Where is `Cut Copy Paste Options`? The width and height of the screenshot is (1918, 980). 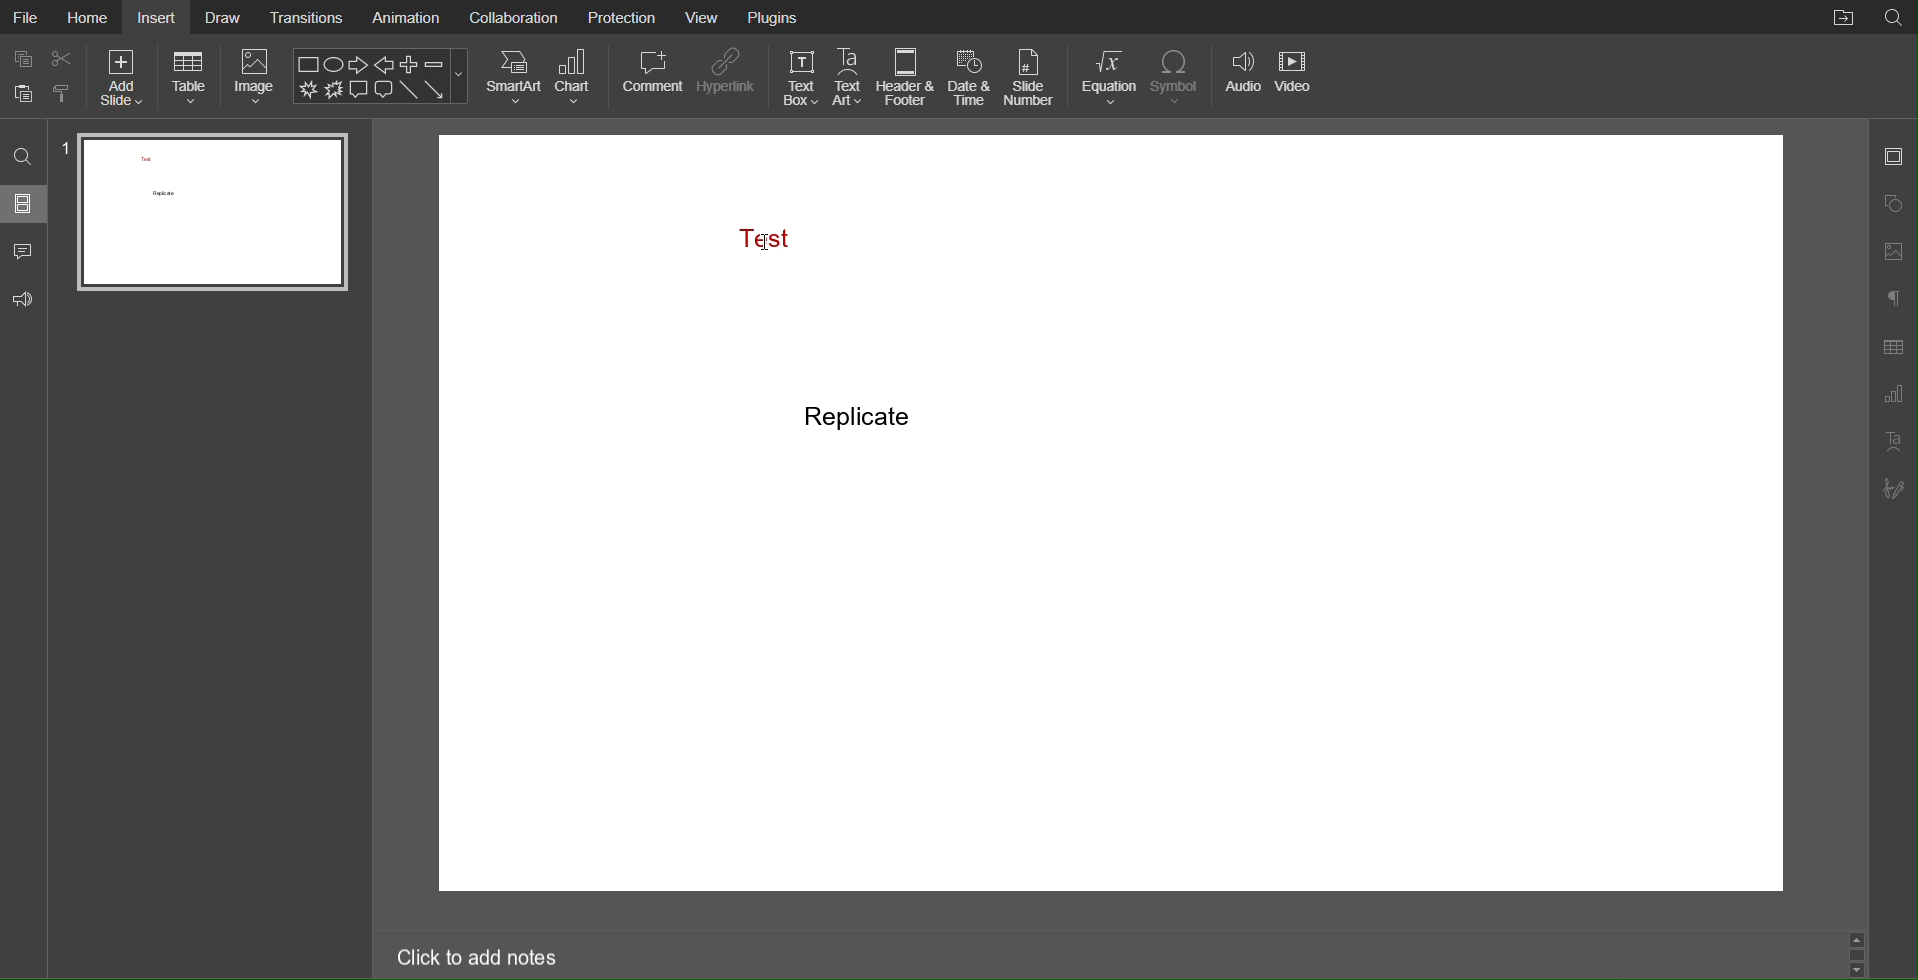
Cut Copy Paste Options is located at coordinates (44, 78).